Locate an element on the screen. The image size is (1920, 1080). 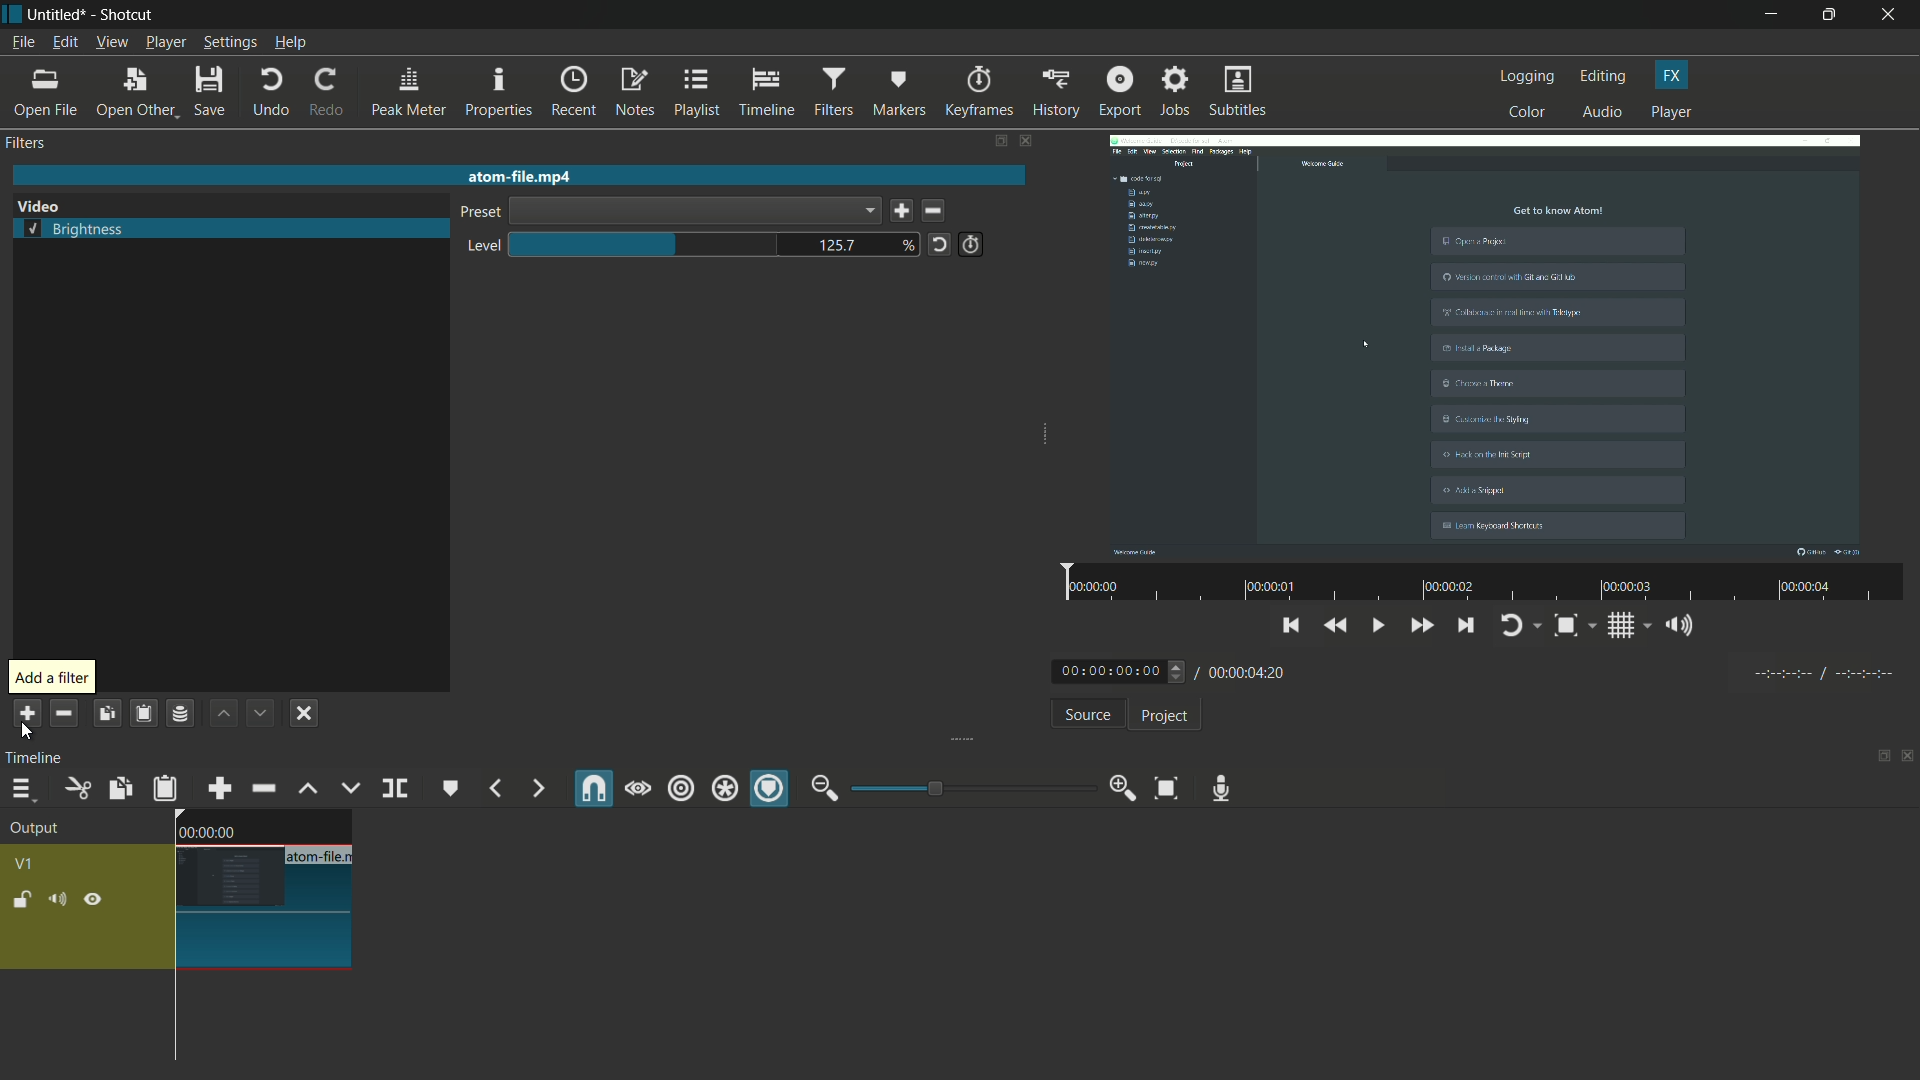
copy filters is located at coordinates (105, 713).